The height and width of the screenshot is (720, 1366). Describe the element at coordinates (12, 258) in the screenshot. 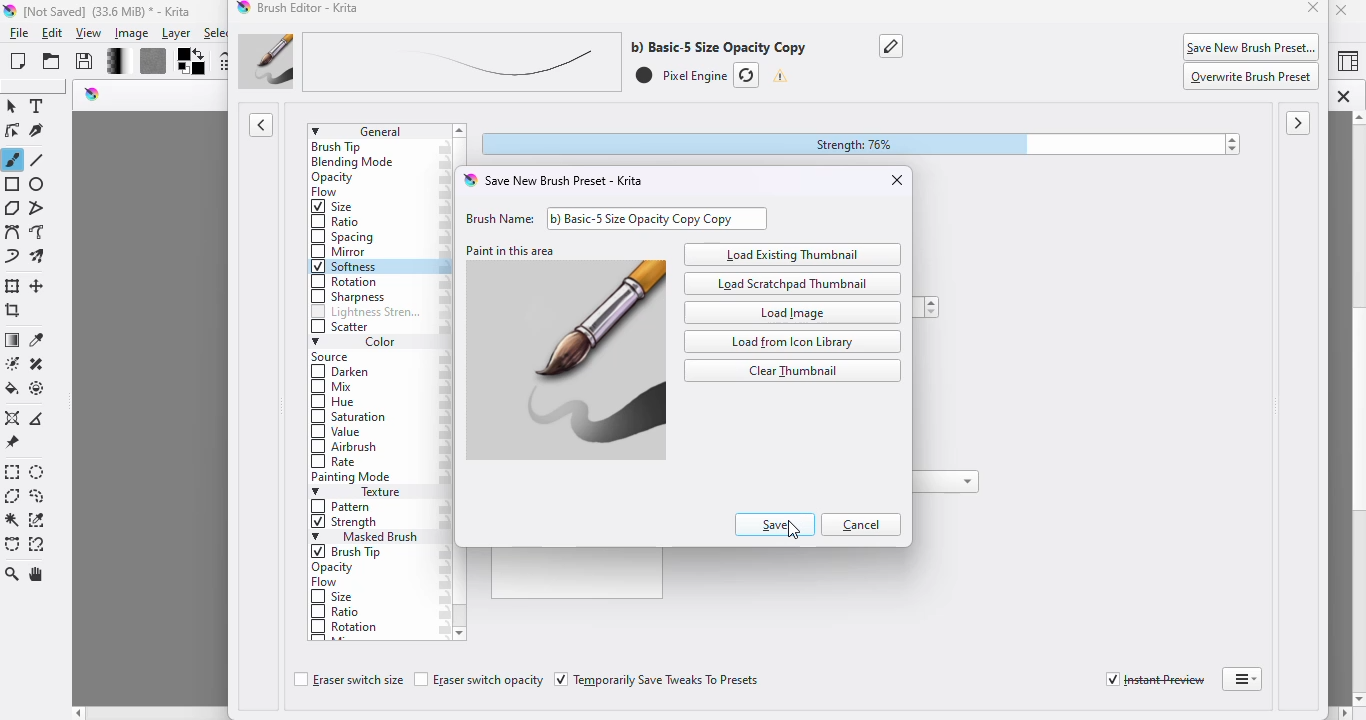

I see `dynamic brush tool` at that location.